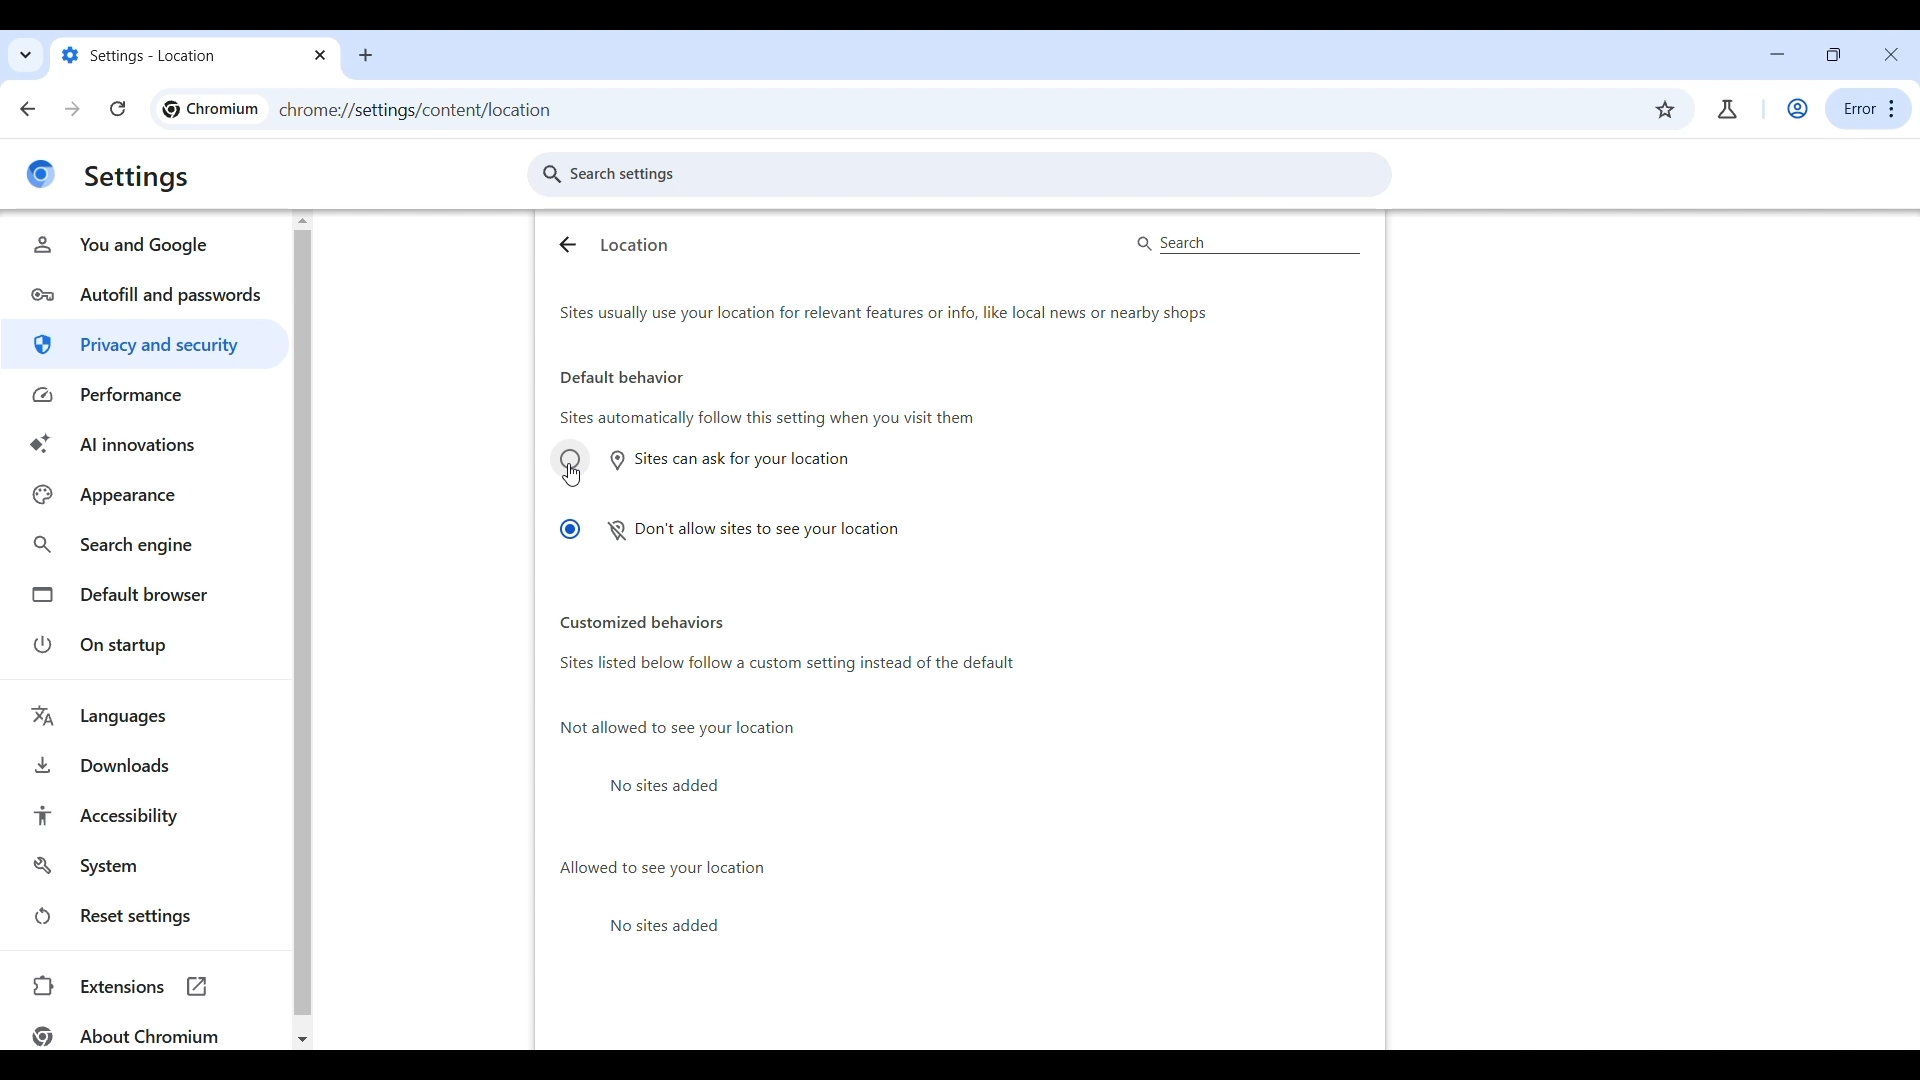 The width and height of the screenshot is (1920, 1080). I want to click on Cursor , so click(573, 475).